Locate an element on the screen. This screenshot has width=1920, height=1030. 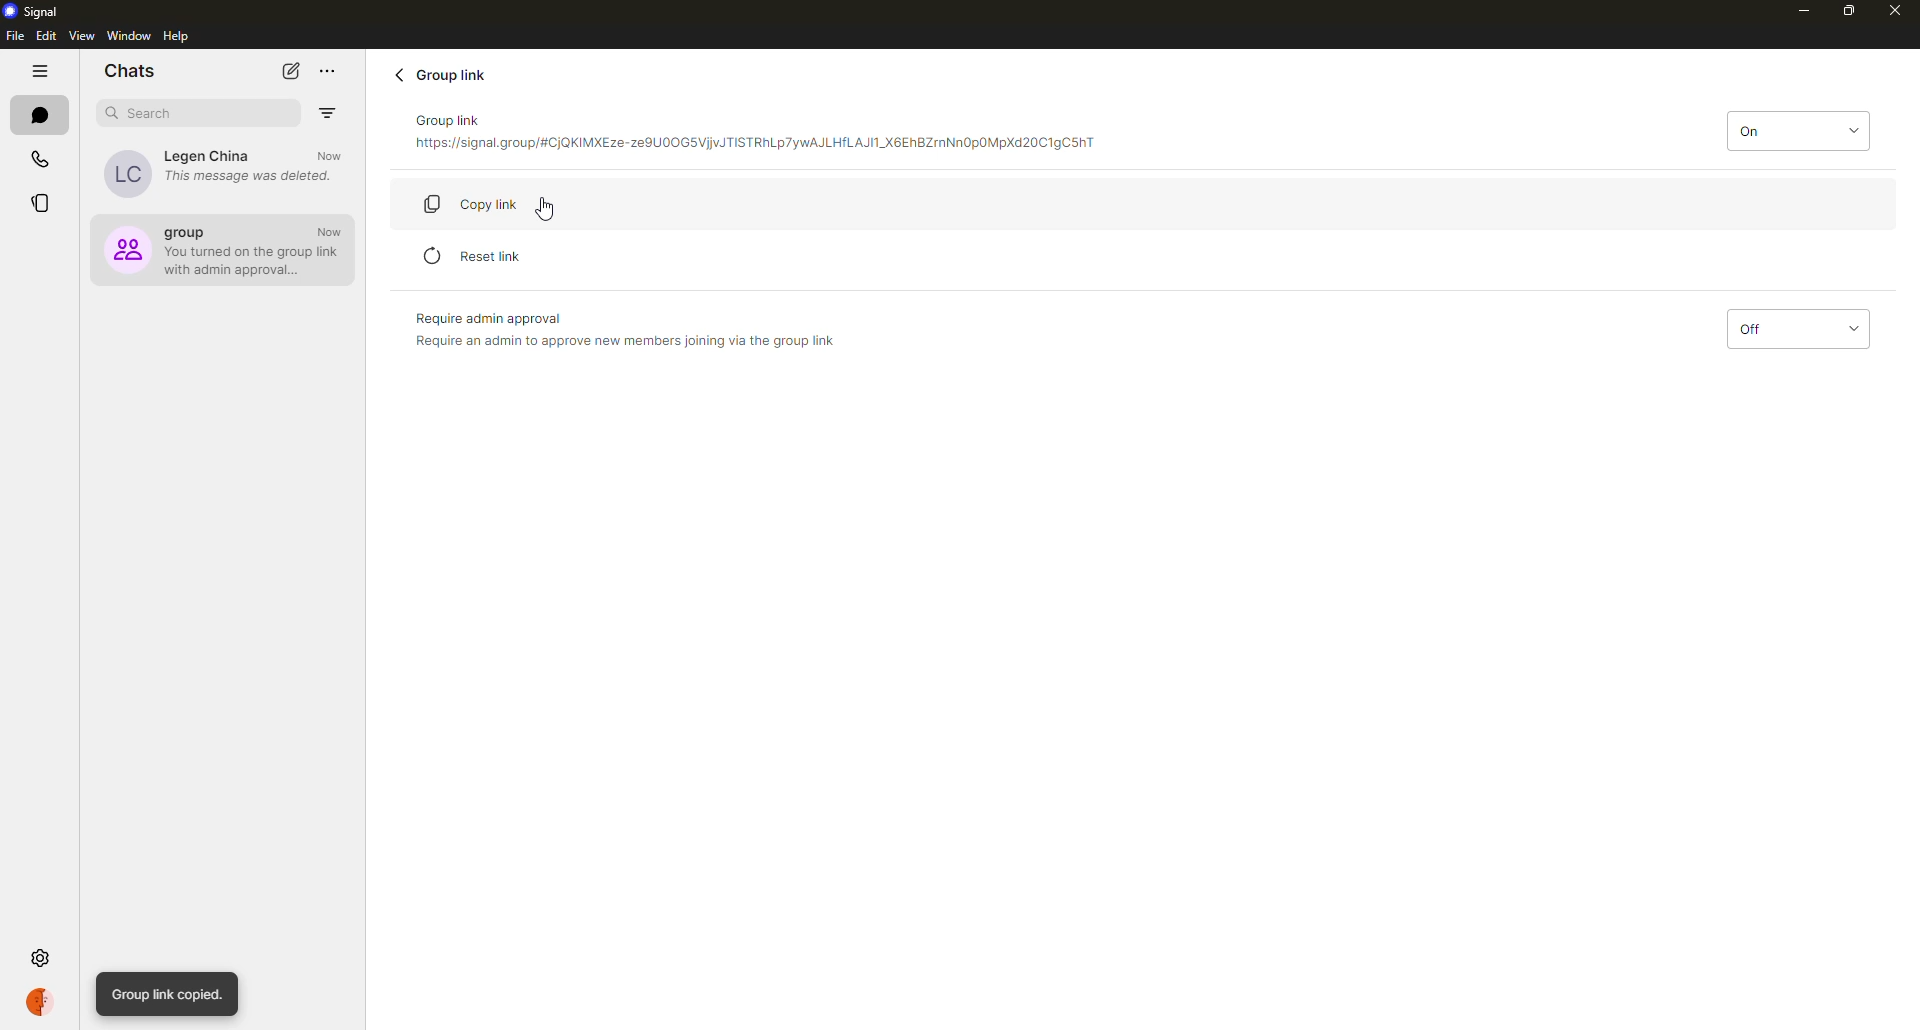
settings is located at coordinates (42, 957).